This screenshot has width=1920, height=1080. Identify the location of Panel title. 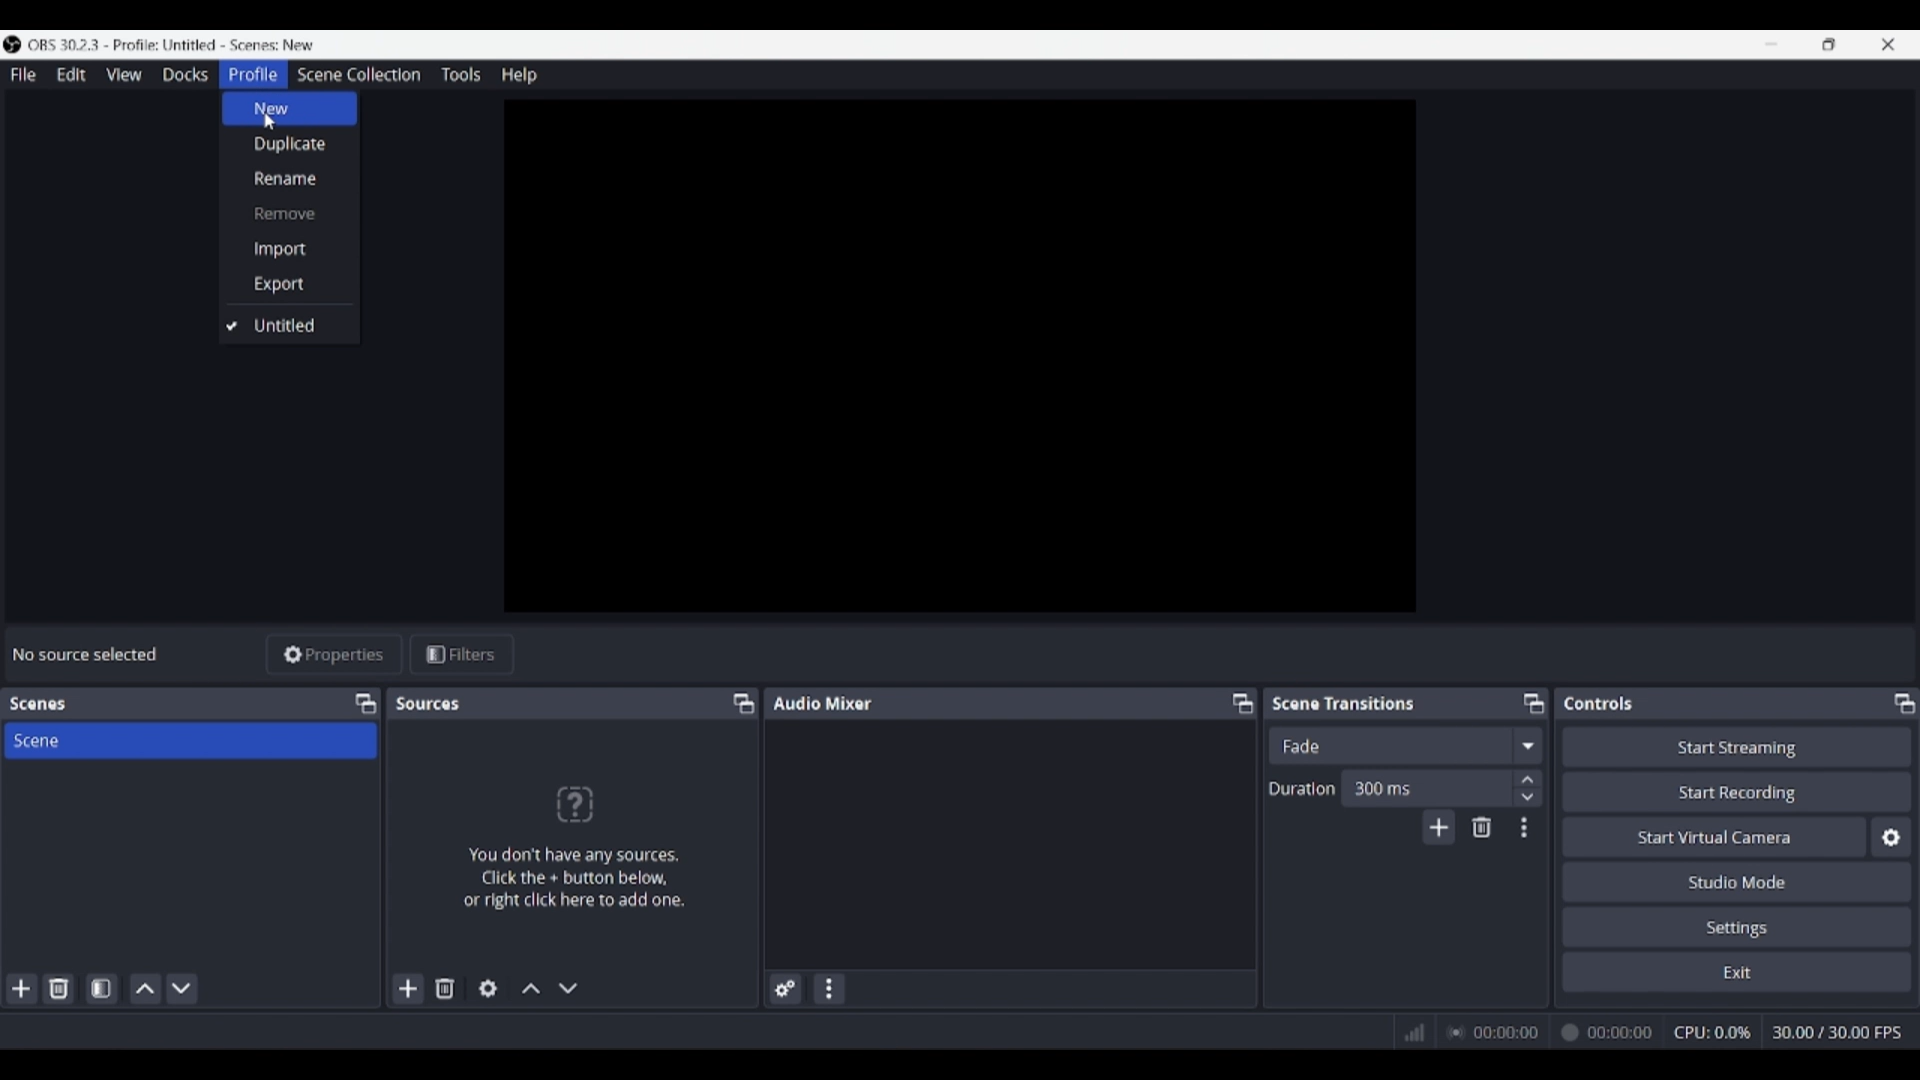
(38, 704).